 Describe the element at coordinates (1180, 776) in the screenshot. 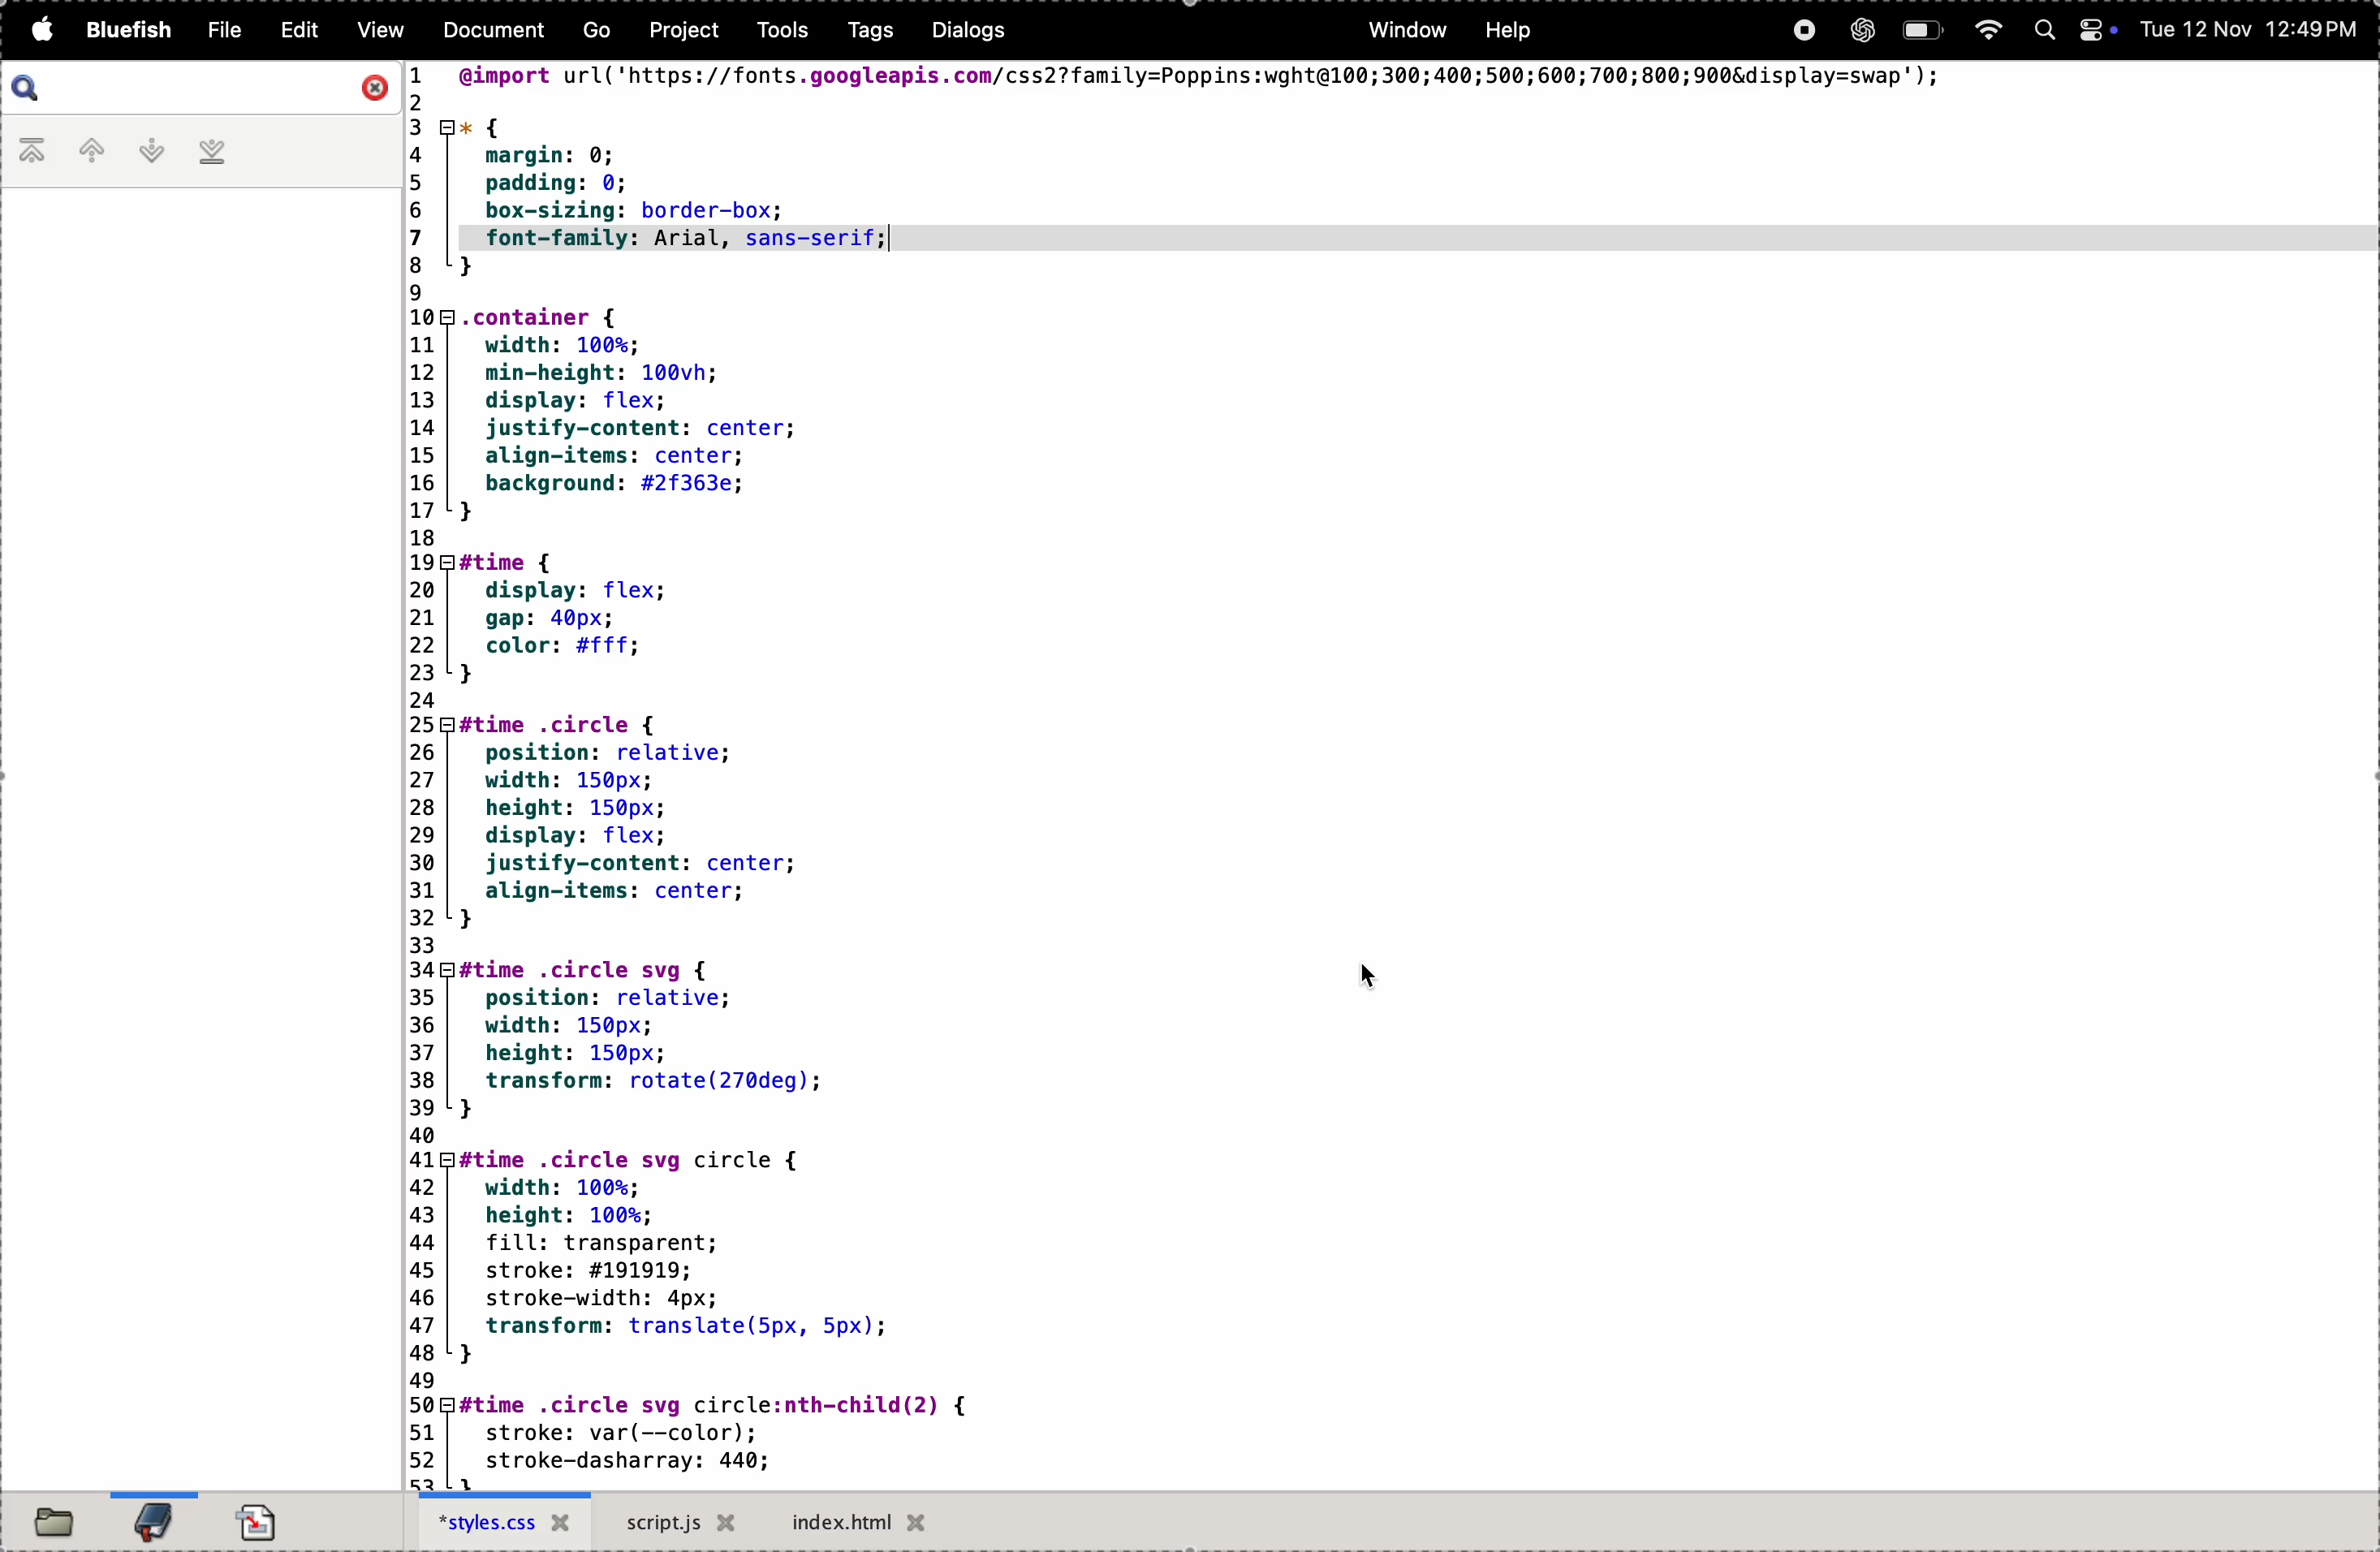

I see `1 @import url('https://fonts.googleapis.com/css2?family=Poppins:wght@100;300;400;500;600;700;800;900&display=swap');23 * {4 margin: 0;5 padding: 0;6 box-sizing: border-box;7 font-family: Arial, sans-serif;8 1}910E .container {11 width: 100%;12 min-height: 100vh;13 display: flex;14 justify-content: center;15 align-items: center;16 background: #2f363e;17 *}18198 #time {20 display: flex;21 gap: 40px;22 color: #fff;23 '}24258 #time .circle {26 position: relative;27 width: 150px;28 height: 150px;29 display: flex;30 justify-content: center;31 align-items: center;32}3334 #time .circle svg { [N35 position: relative;36 width: 150px;37 height: 150px;38 transform: rotate(270deg);39}40418 #time .circle svg circle {42 width: 100%;43 height: 100%;44 fill: transparent;45 stroke: #191919;46 stroke-width: 4px;47 transform: translate(5px, 5px);48 L}4950 #time .circle svg circle:nth-child(2) {51 stroke: var(--color);52 stroke-dasharray: 440;= 1` at that location.